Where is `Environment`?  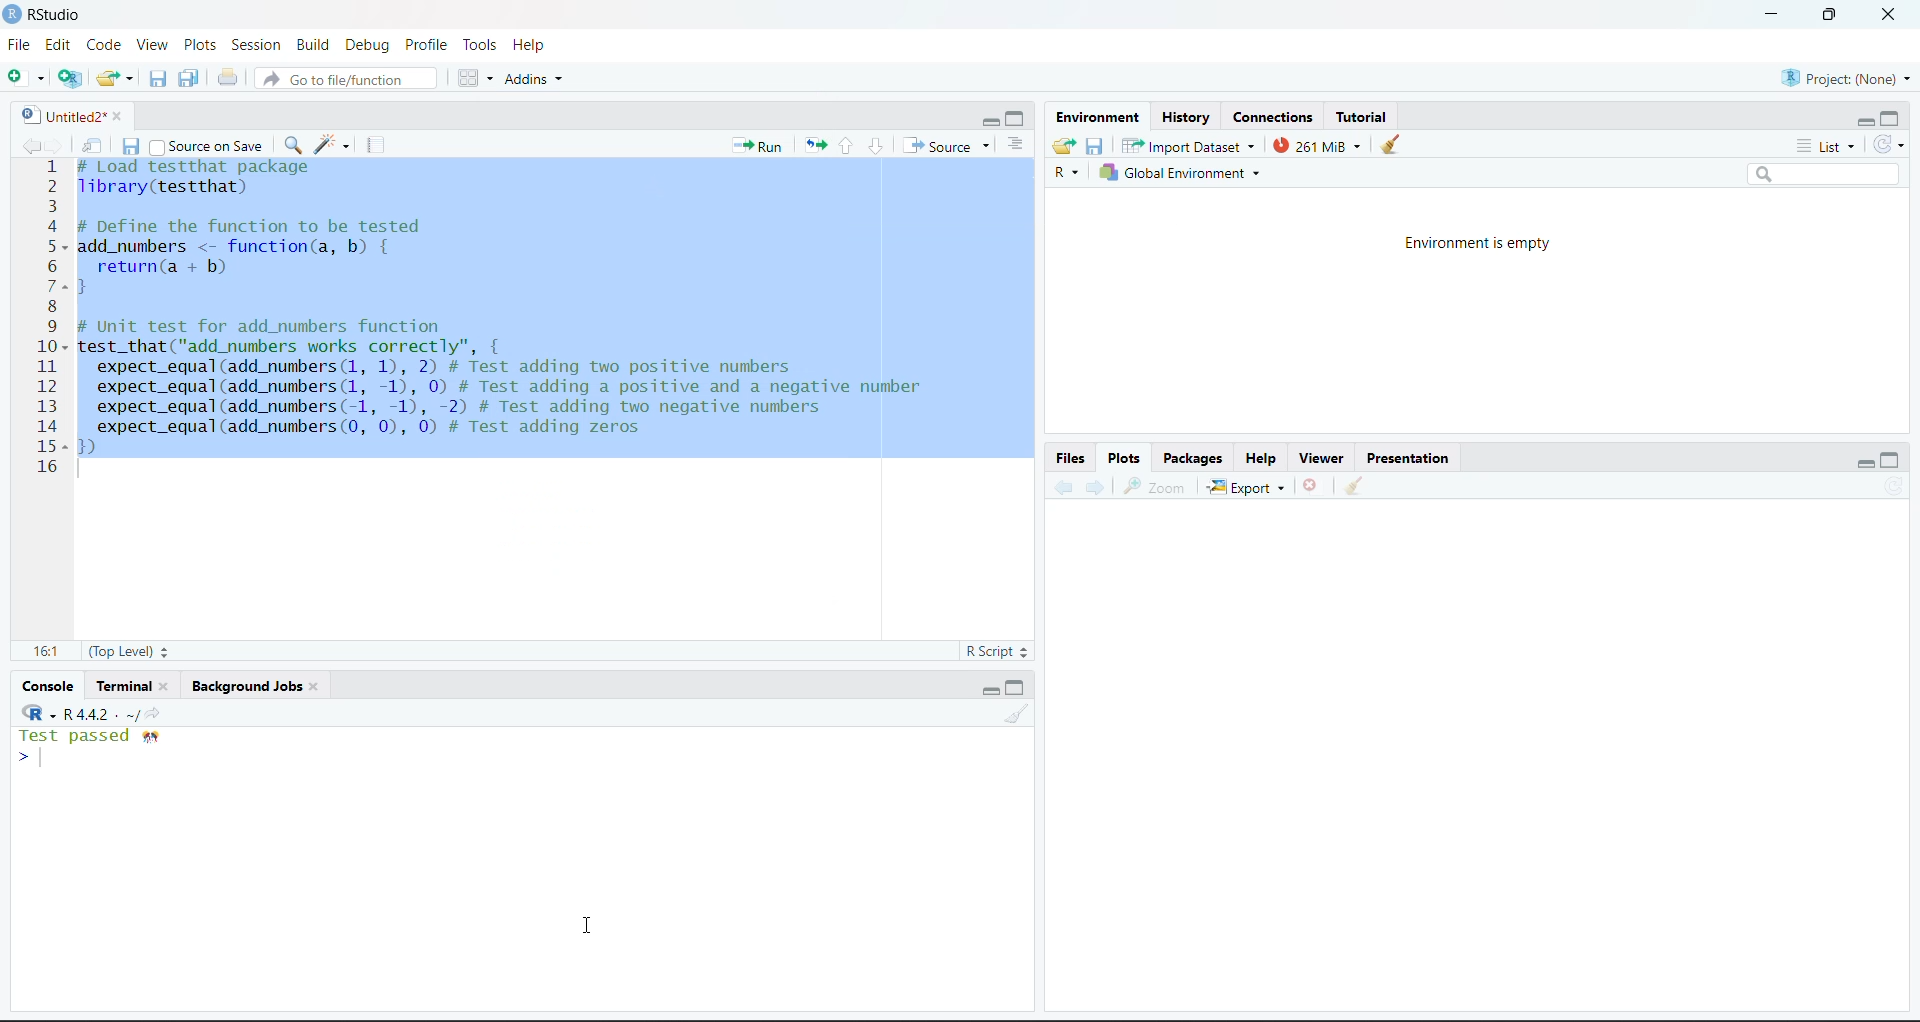
Environment is located at coordinates (1098, 117).